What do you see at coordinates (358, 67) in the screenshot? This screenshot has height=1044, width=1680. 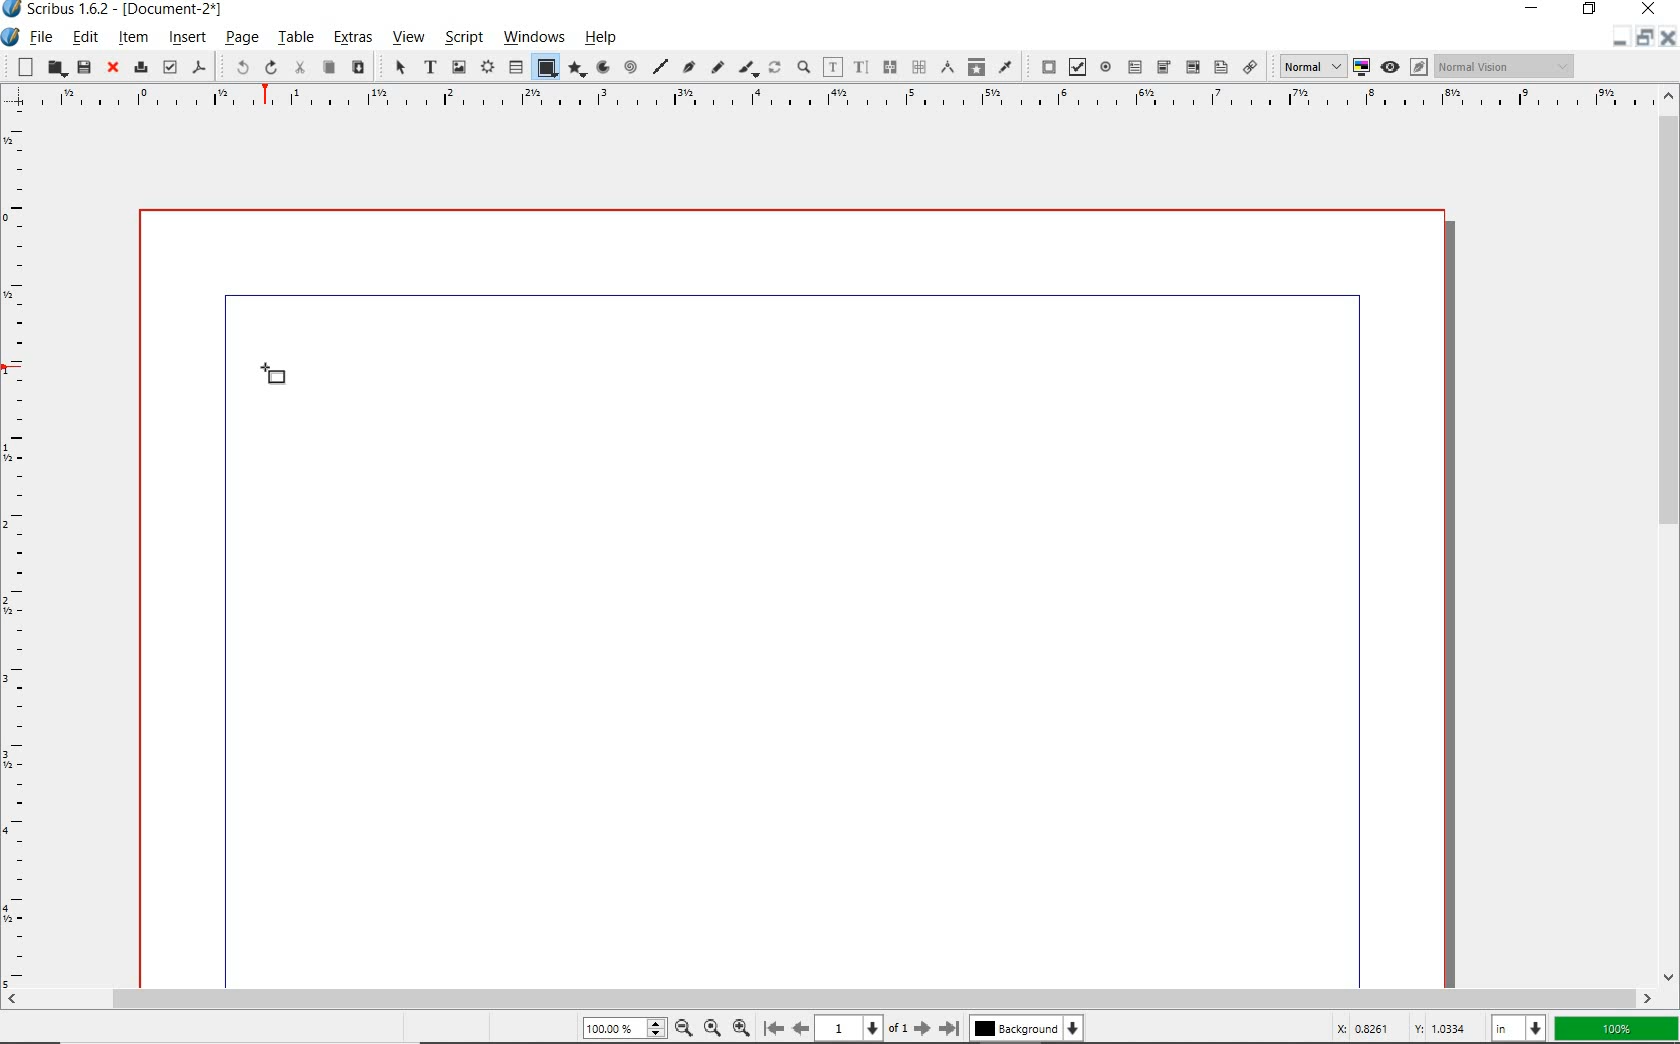 I see `paste` at bounding box center [358, 67].